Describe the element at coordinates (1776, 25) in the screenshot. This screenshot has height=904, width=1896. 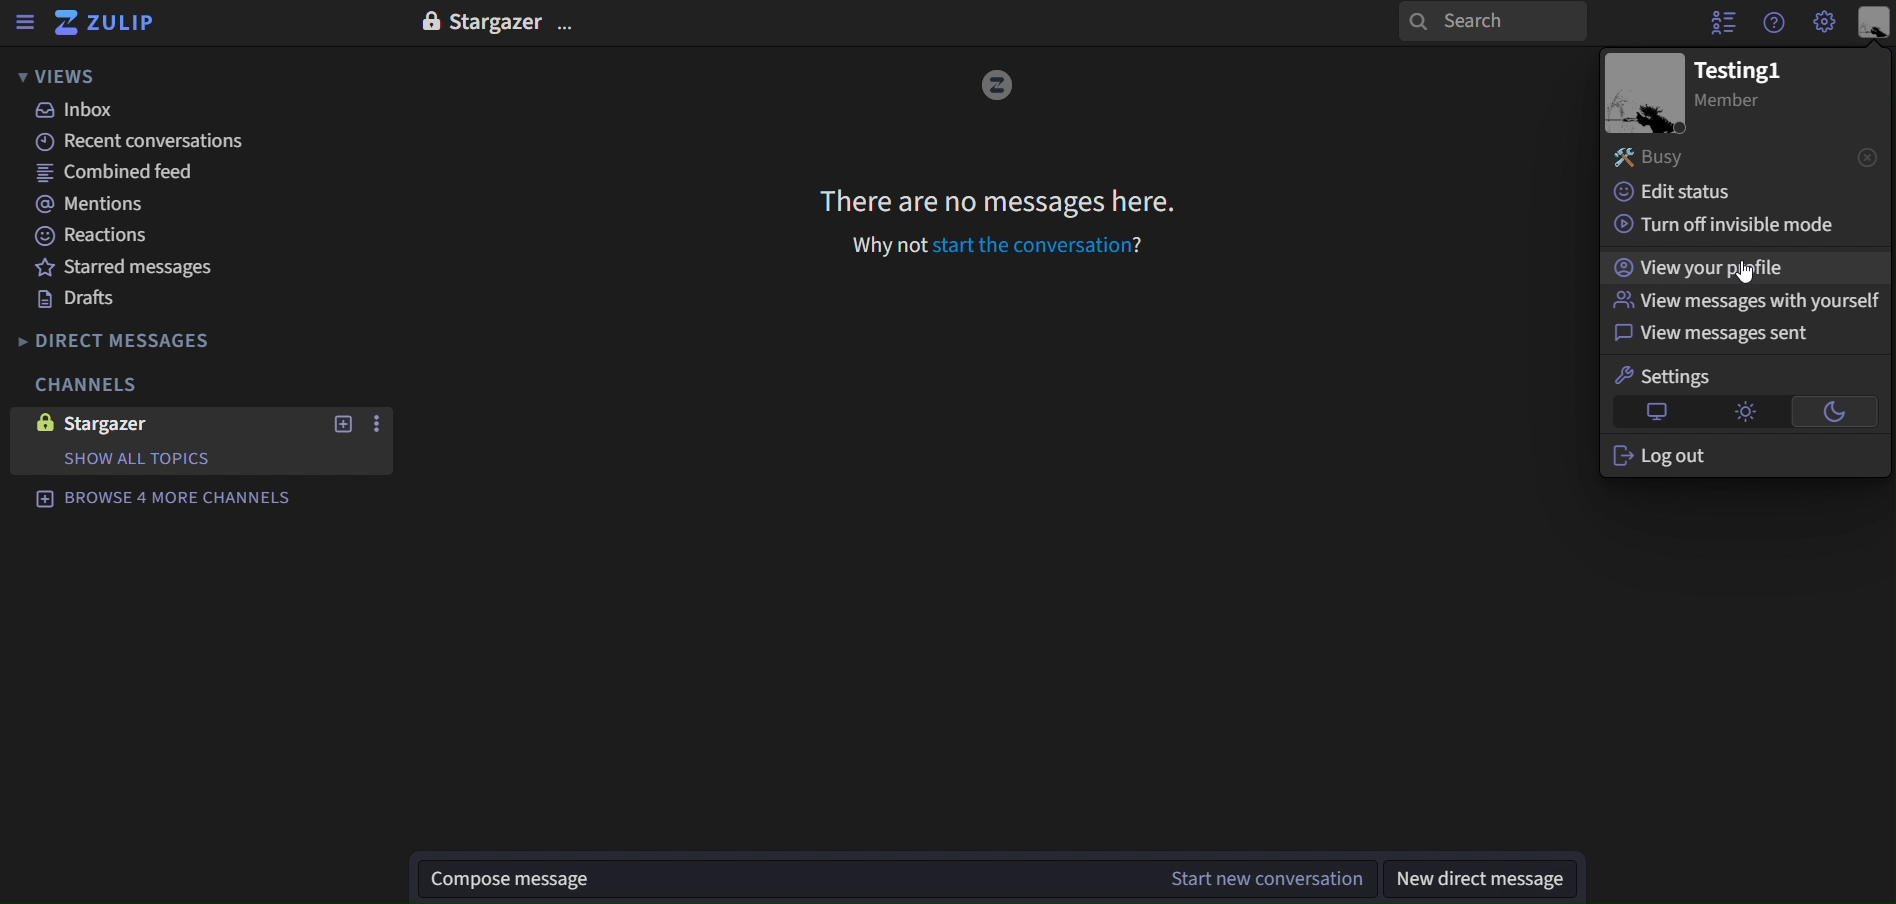
I see `help` at that location.